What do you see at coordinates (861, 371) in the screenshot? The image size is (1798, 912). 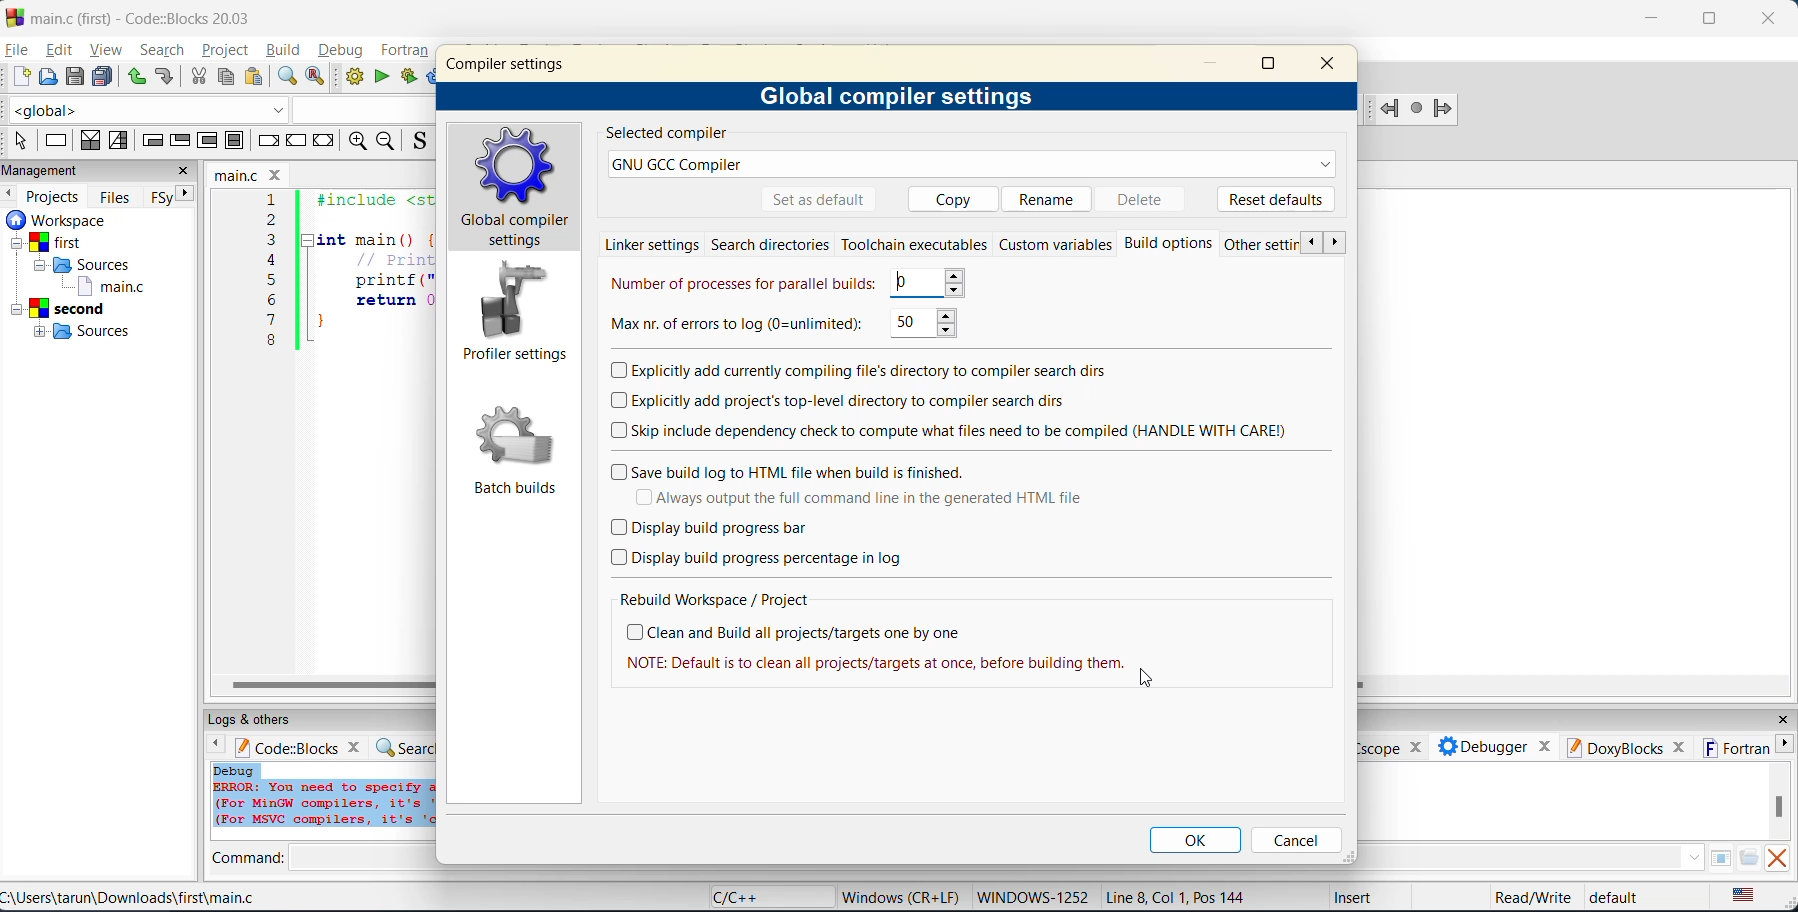 I see `explicitly add currently compiling file's directory to compiler search dirs` at bounding box center [861, 371].